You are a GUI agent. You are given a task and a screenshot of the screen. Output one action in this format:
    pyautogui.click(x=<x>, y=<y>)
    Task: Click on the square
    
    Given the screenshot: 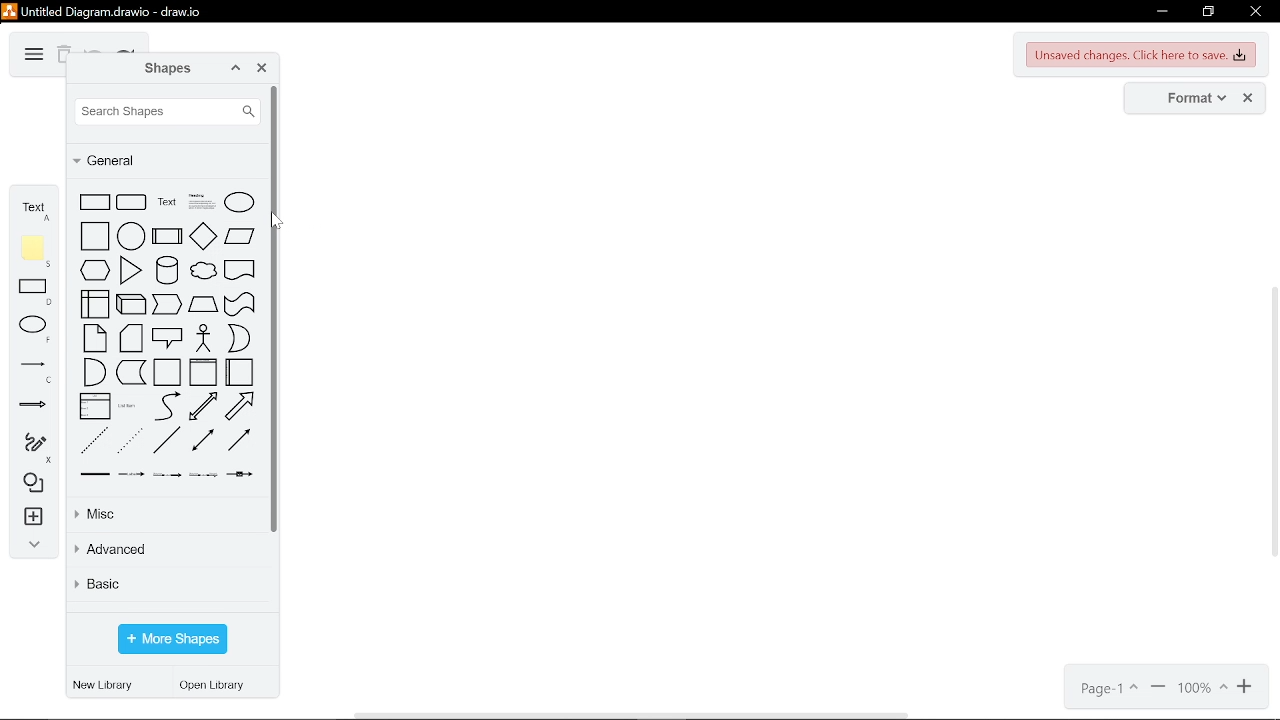 What is the action you would take?
    pyautogui.click(x=95, y=236)
    